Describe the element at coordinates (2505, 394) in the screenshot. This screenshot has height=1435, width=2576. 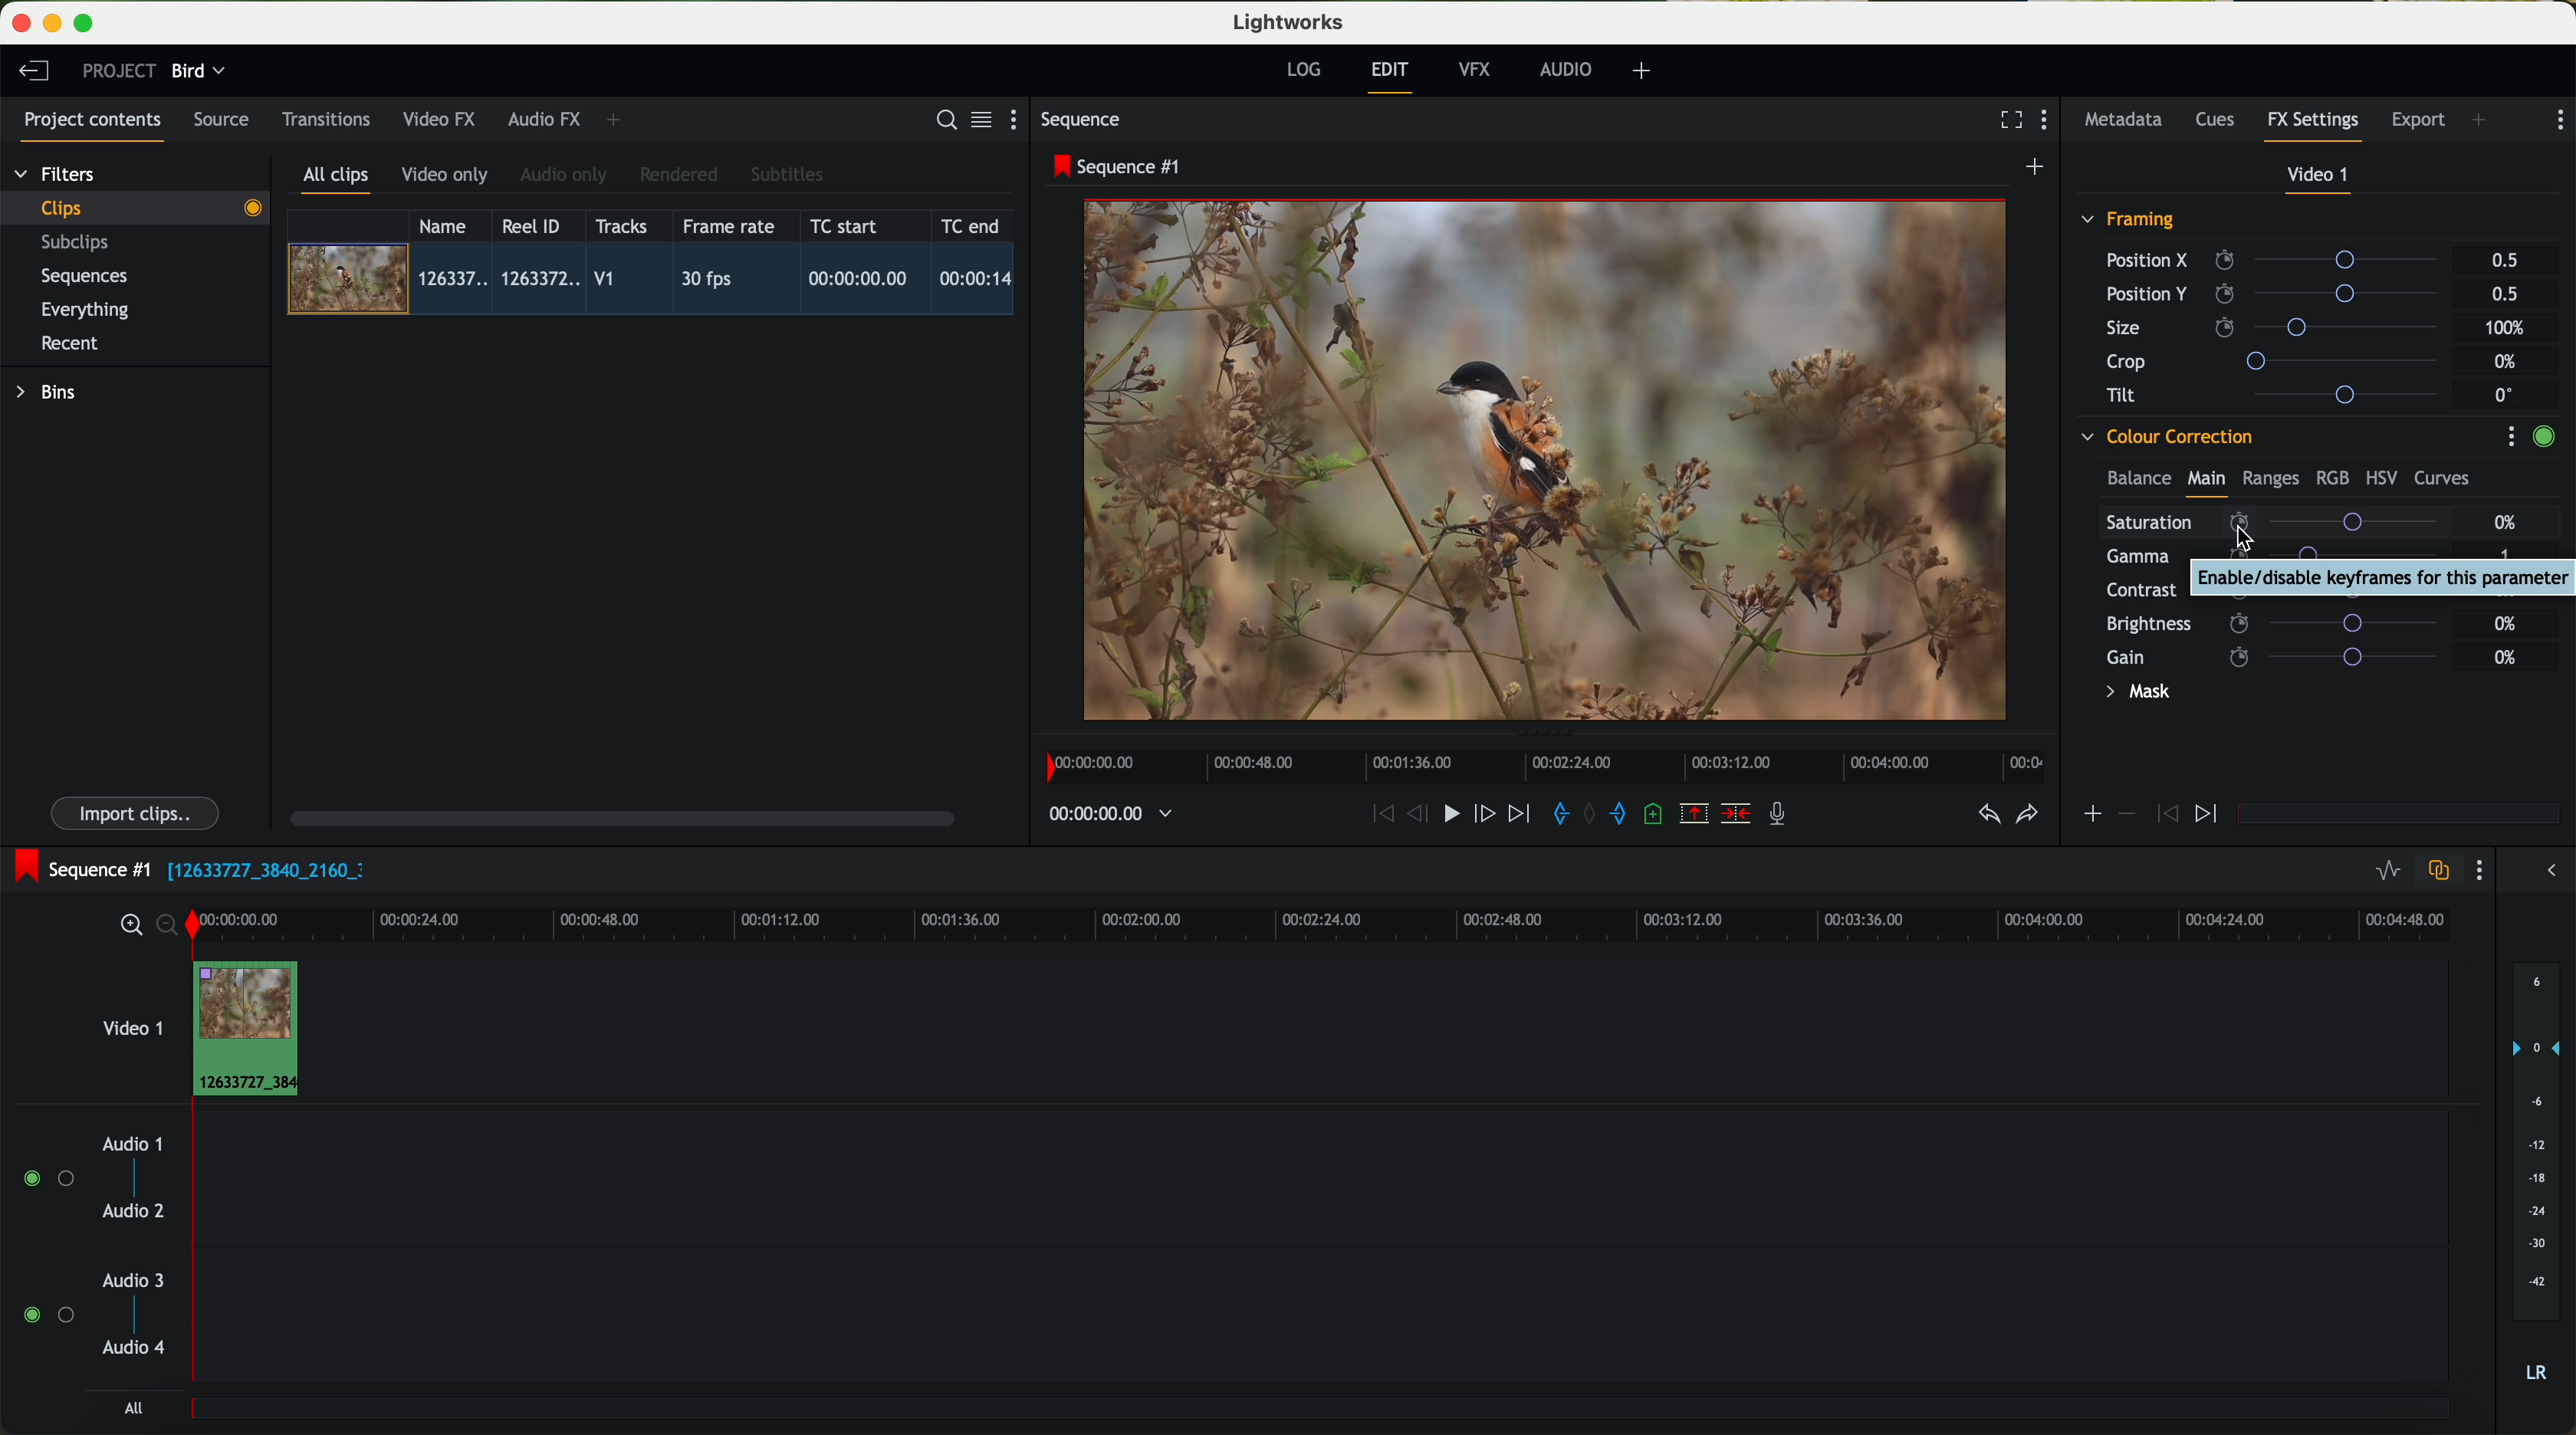
I see `0°` at that location.